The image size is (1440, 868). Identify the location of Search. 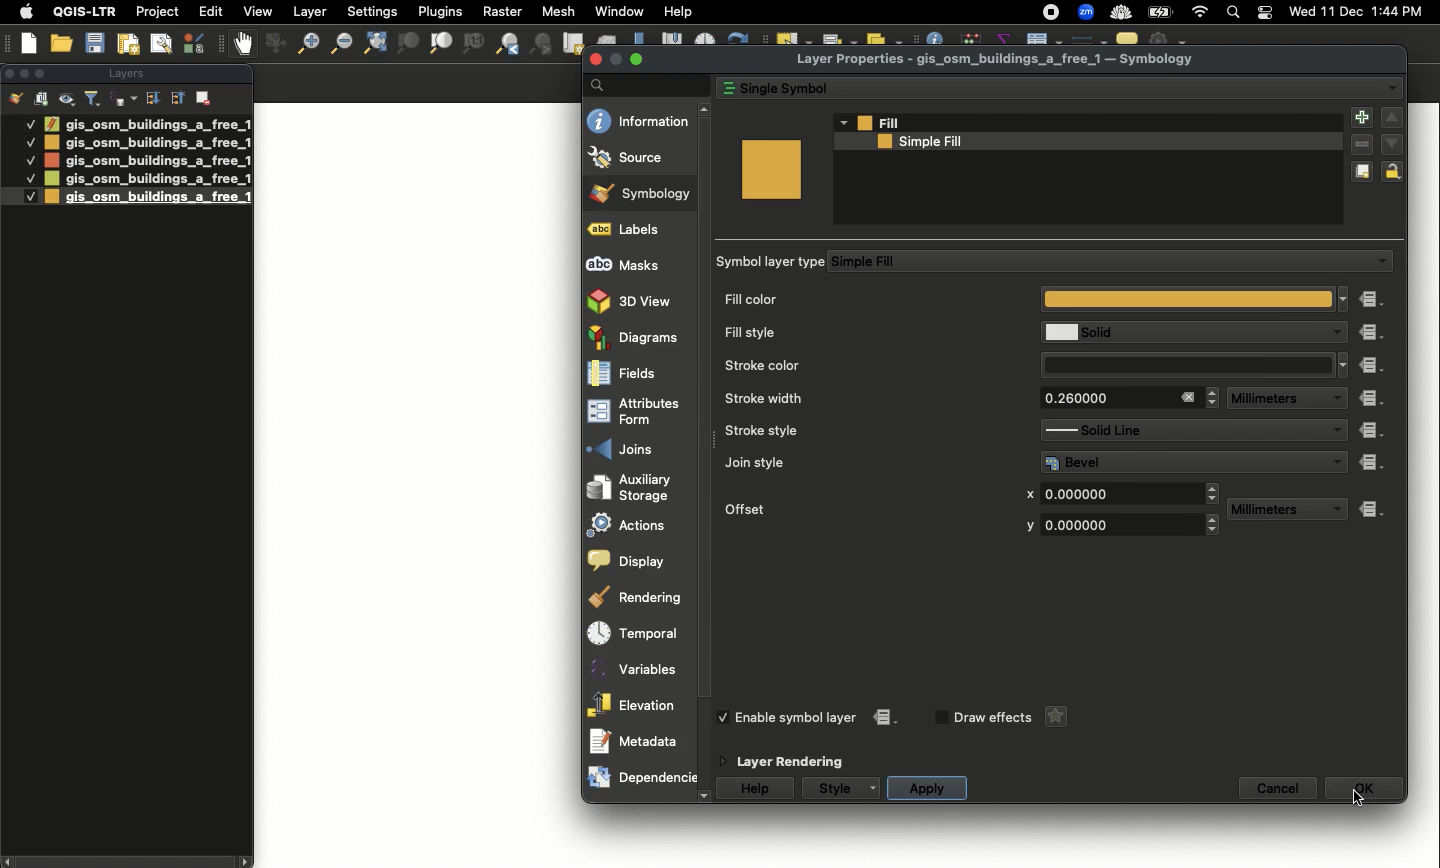
(1231, 14).